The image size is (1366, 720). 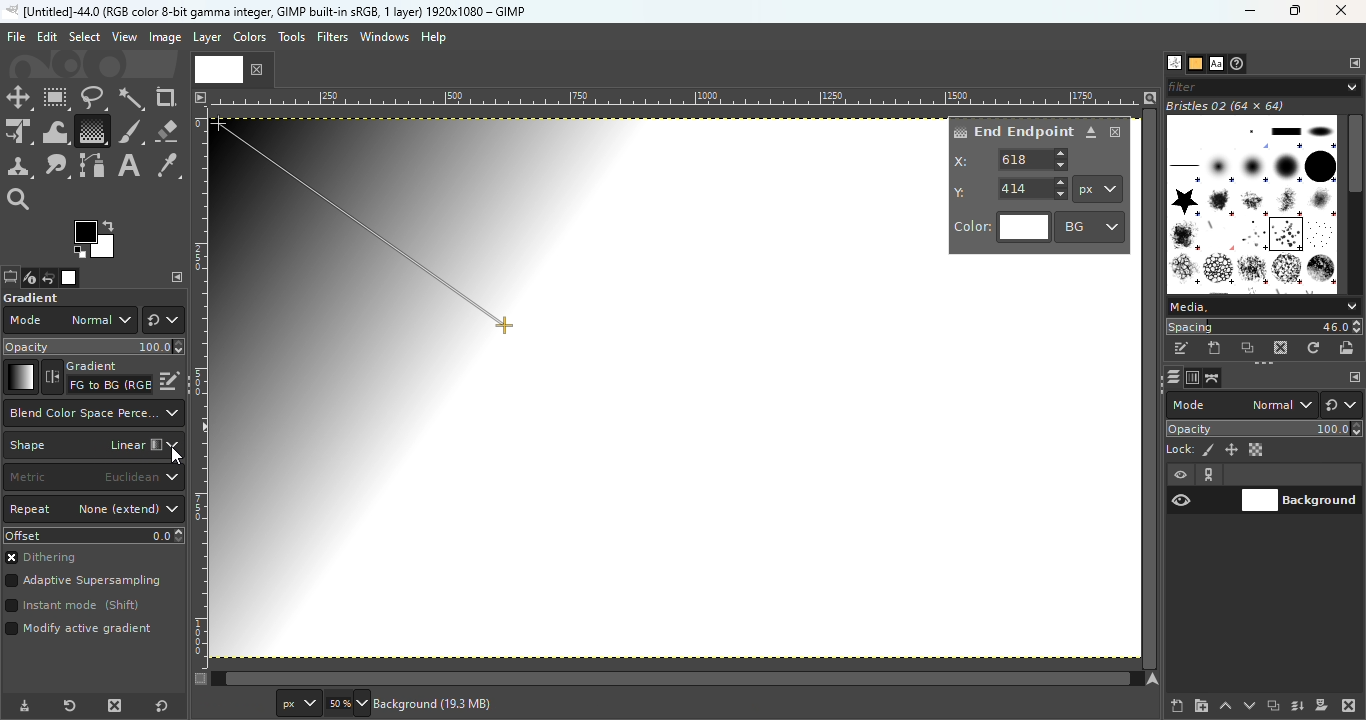 I want to click on Create a duplicate of the layer and add it to the image, so click(x=1272, y=707).